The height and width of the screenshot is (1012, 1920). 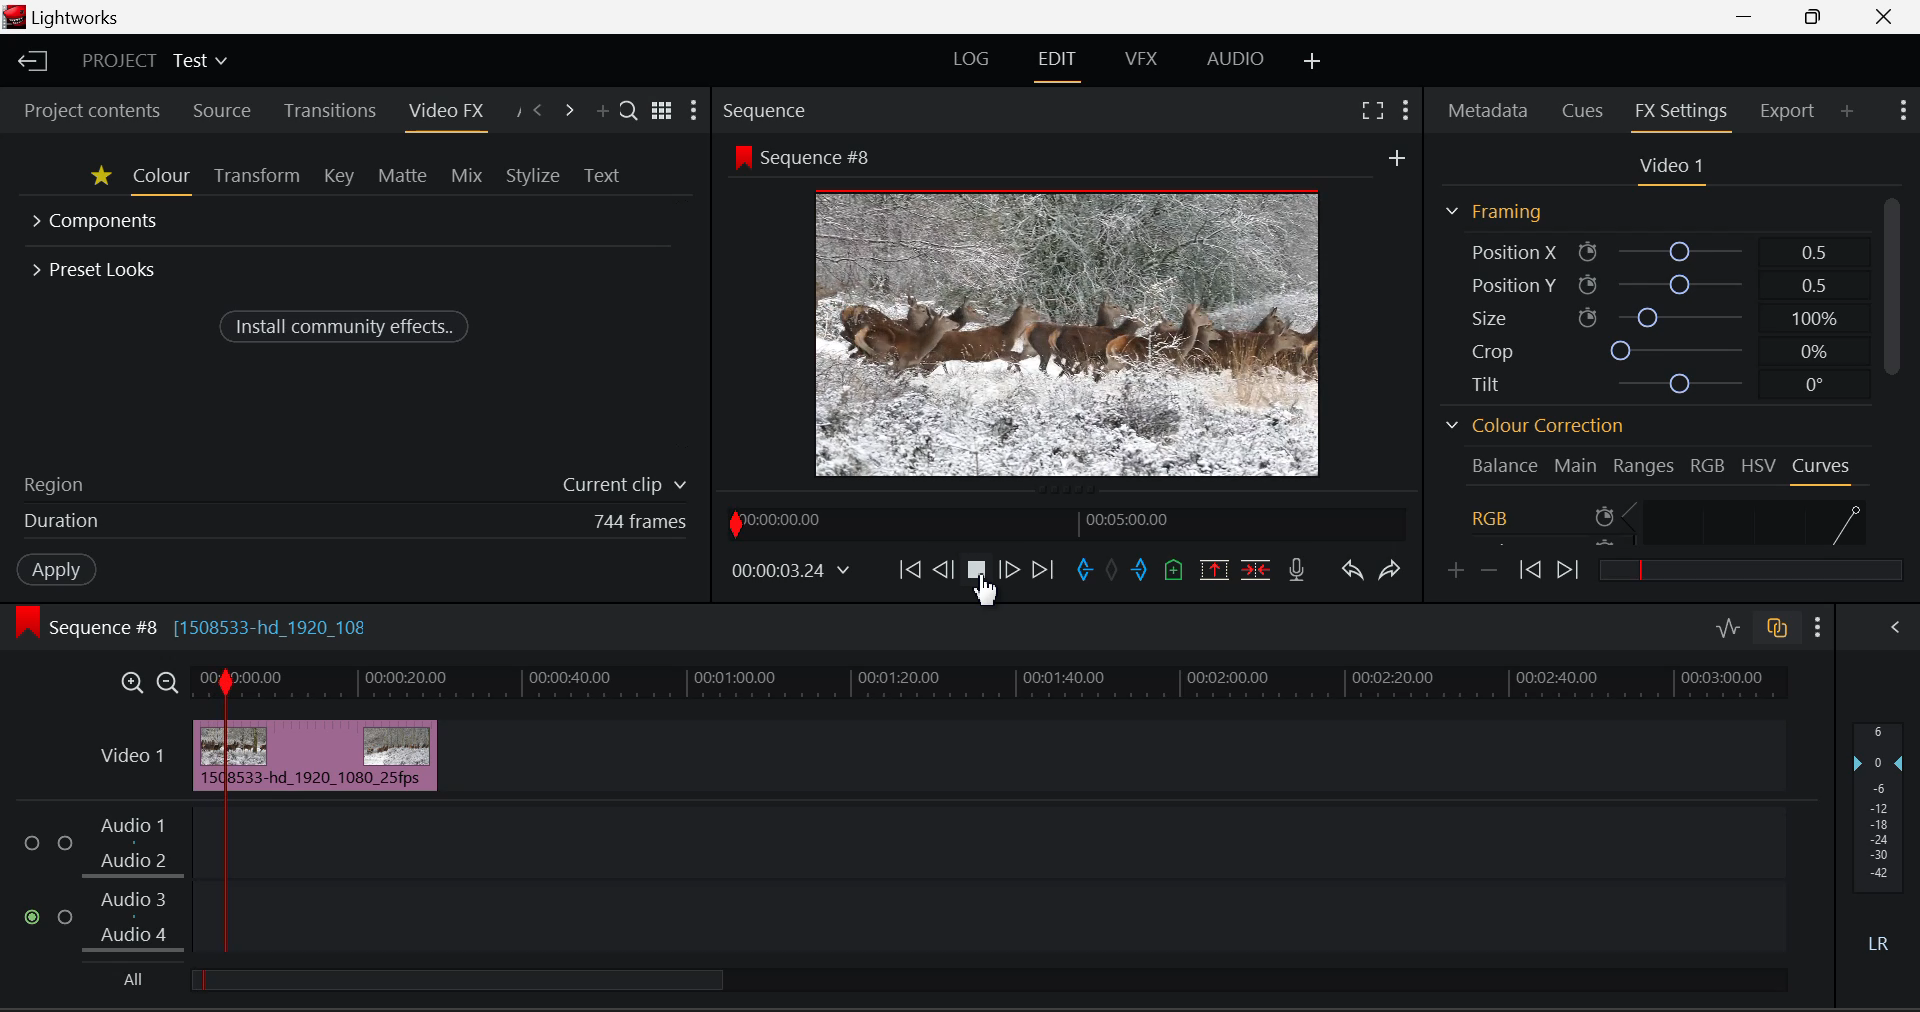 I want to click on Mark Out, so click(x=1140, y=570).